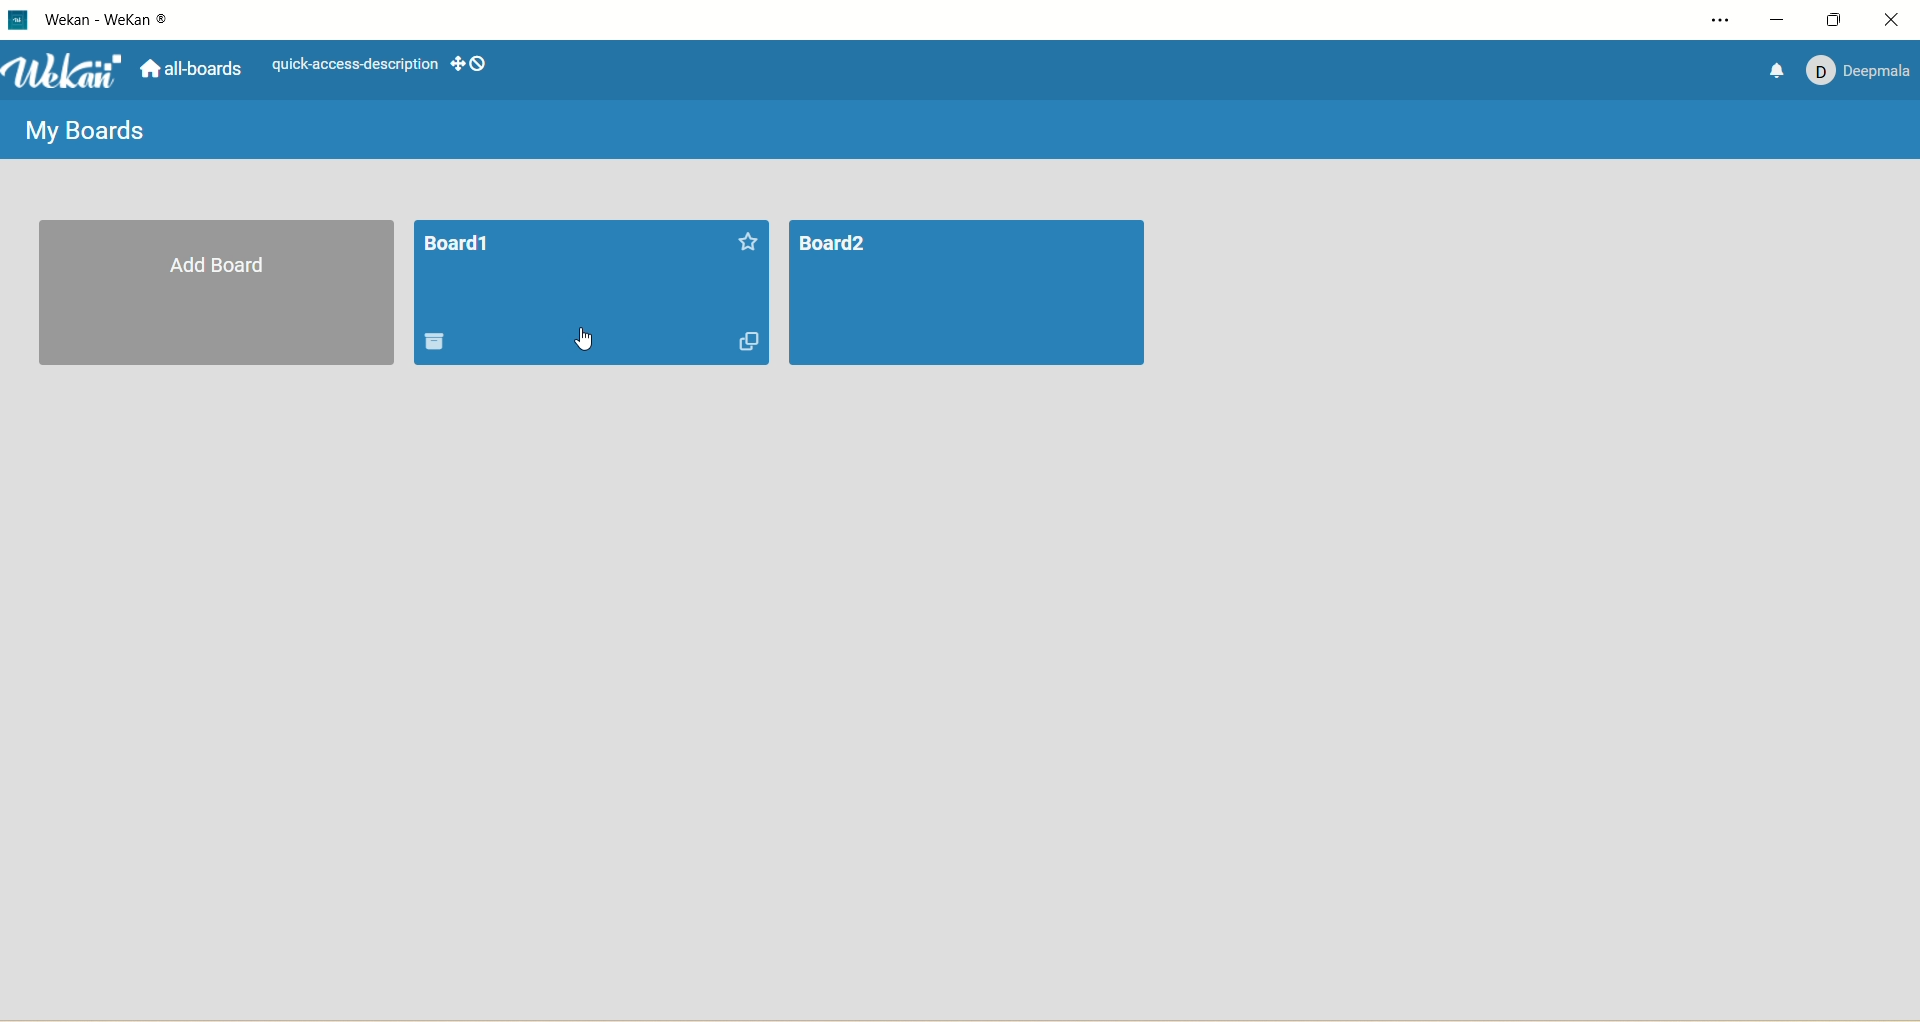 This screenshot has height=1022, width=1920. Describe the element at coordinates (16, 21) in the screenshot. I see `logo` at that location.